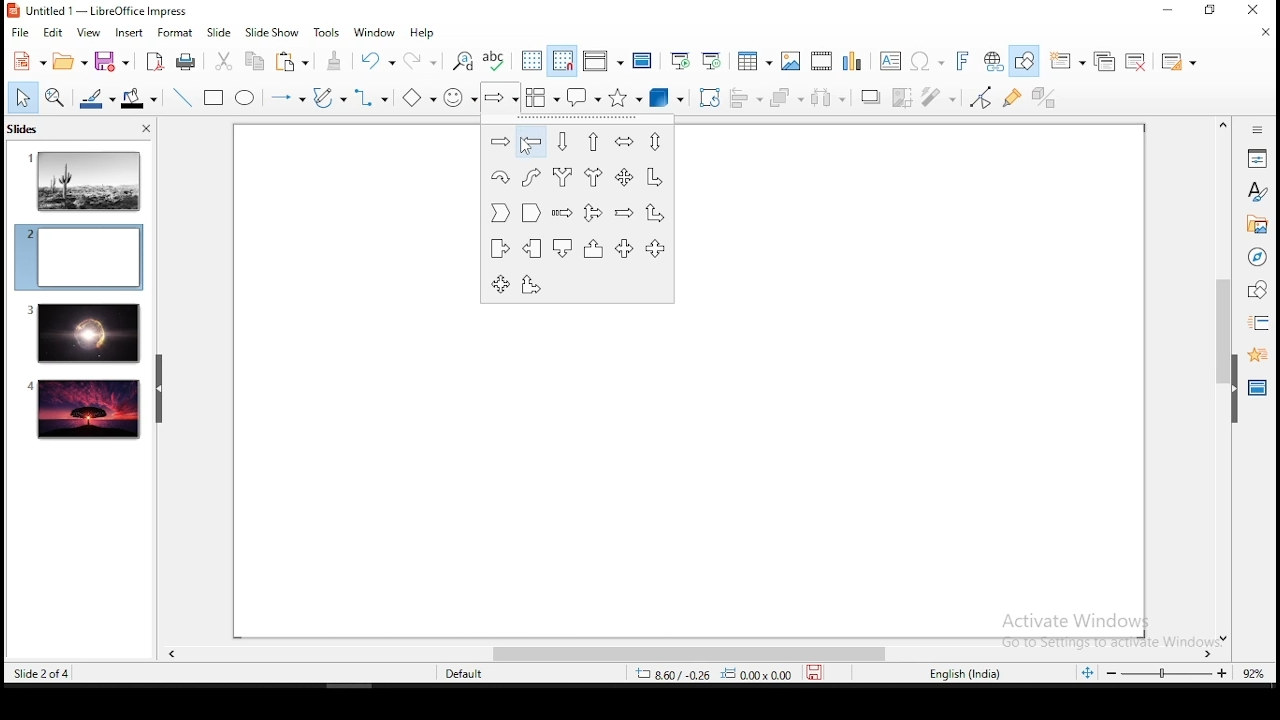  I want to click on navigator, so click(1256, 259).